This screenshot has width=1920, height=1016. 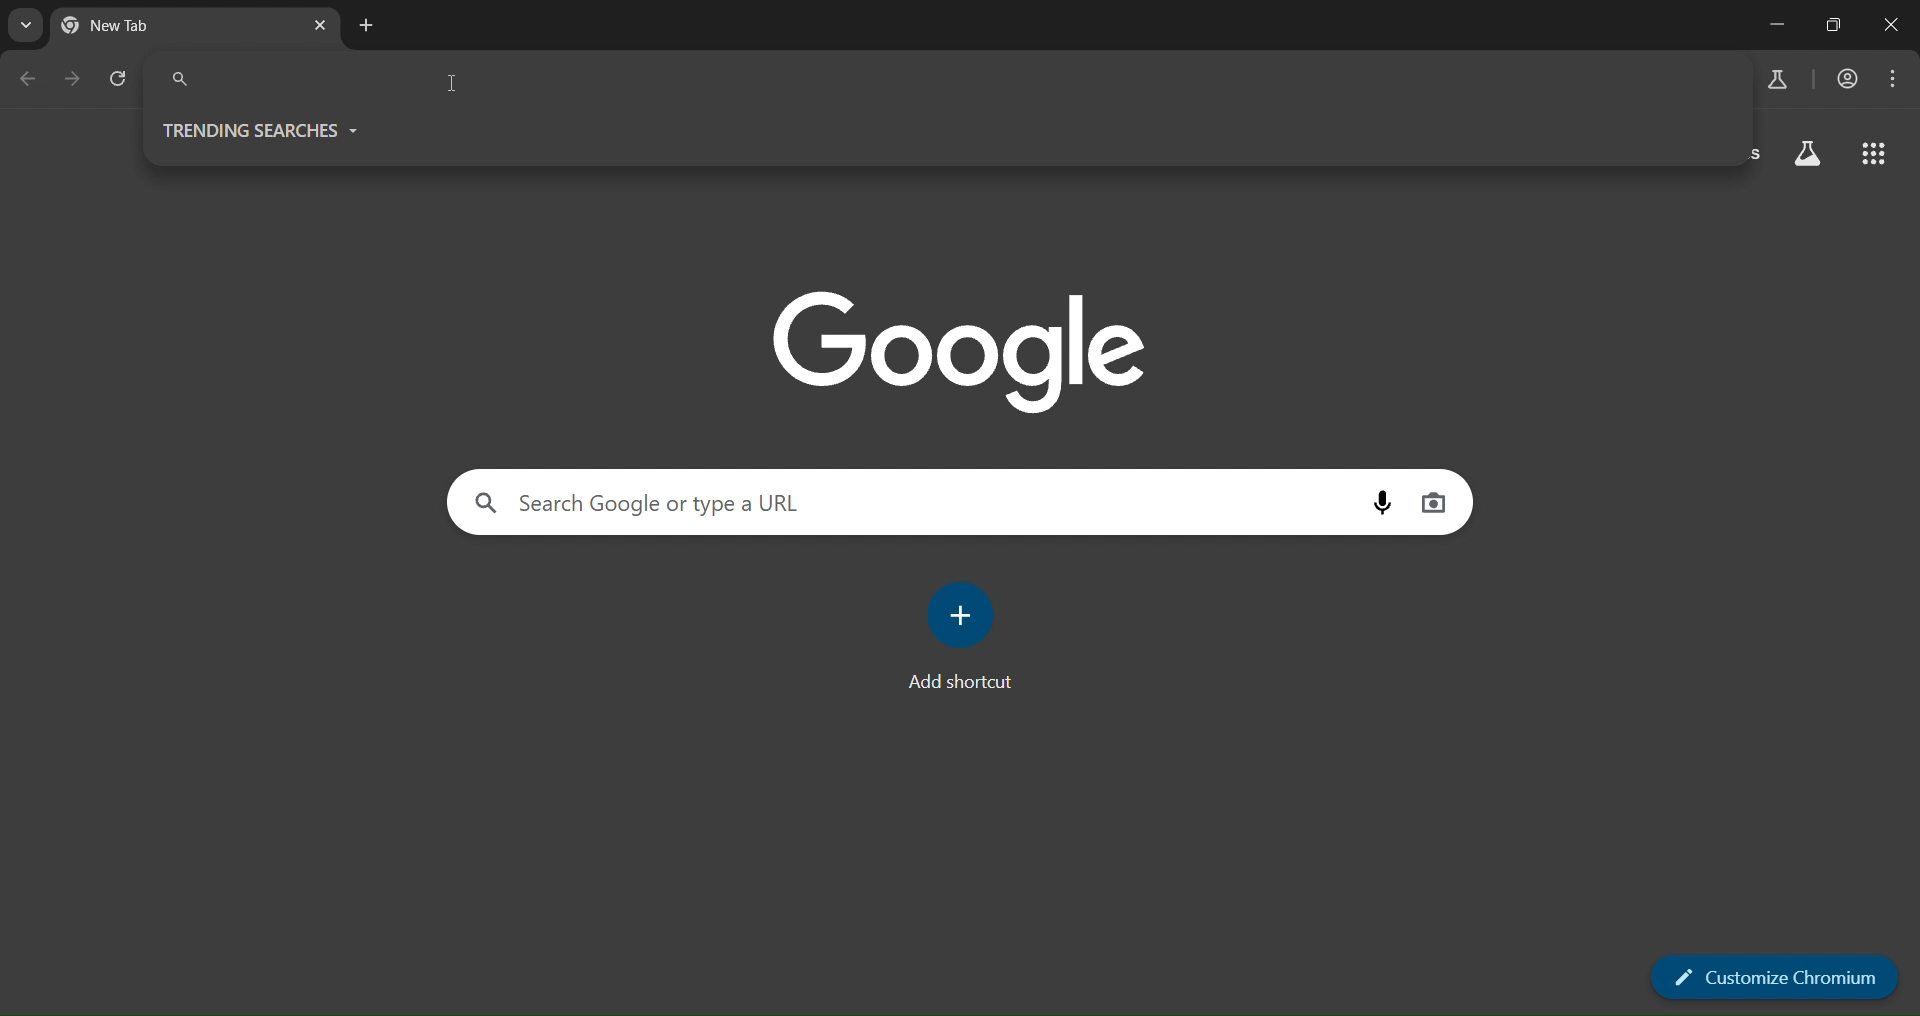 I want to click on cursor, so click(x=452, y=86).